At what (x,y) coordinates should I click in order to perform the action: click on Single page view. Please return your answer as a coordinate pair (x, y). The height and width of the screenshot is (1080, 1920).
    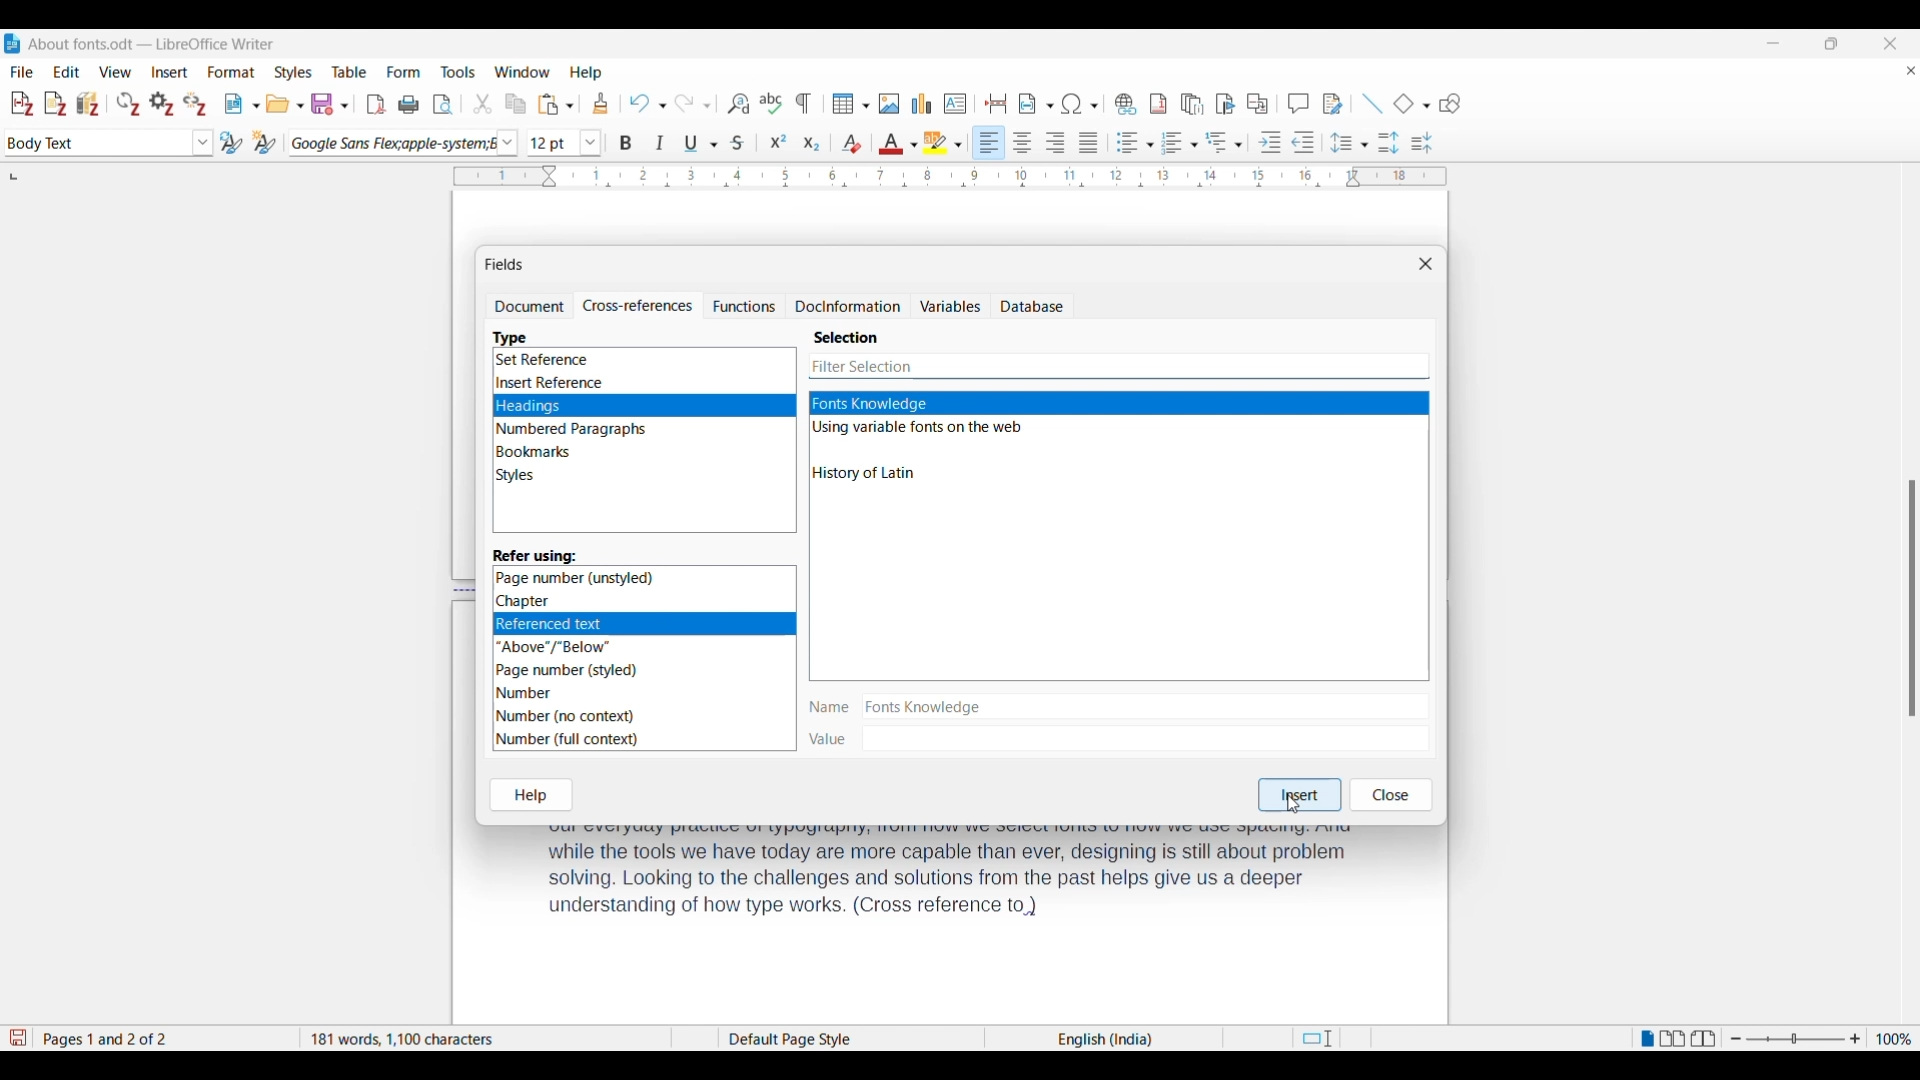
    Looking at the image, I should click on (1645, 1039).